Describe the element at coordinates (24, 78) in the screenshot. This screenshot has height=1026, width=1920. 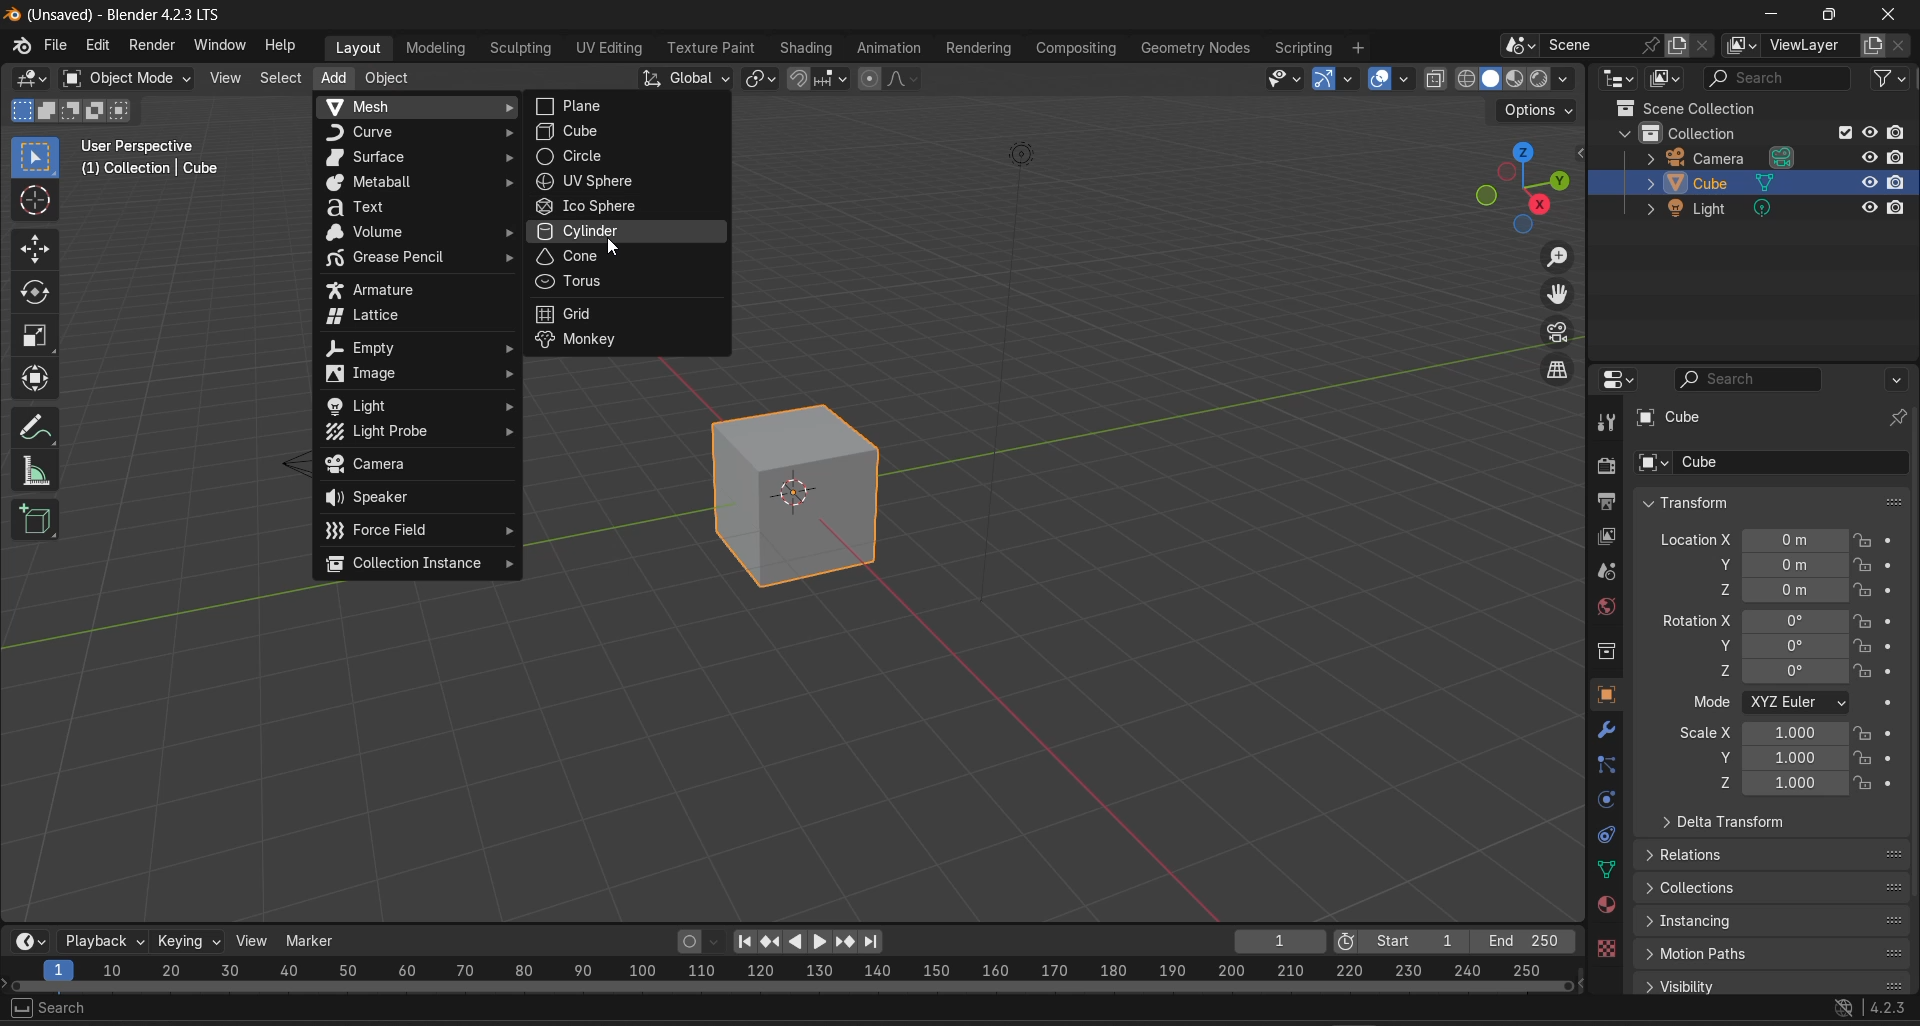
I see `editor type` at that location.